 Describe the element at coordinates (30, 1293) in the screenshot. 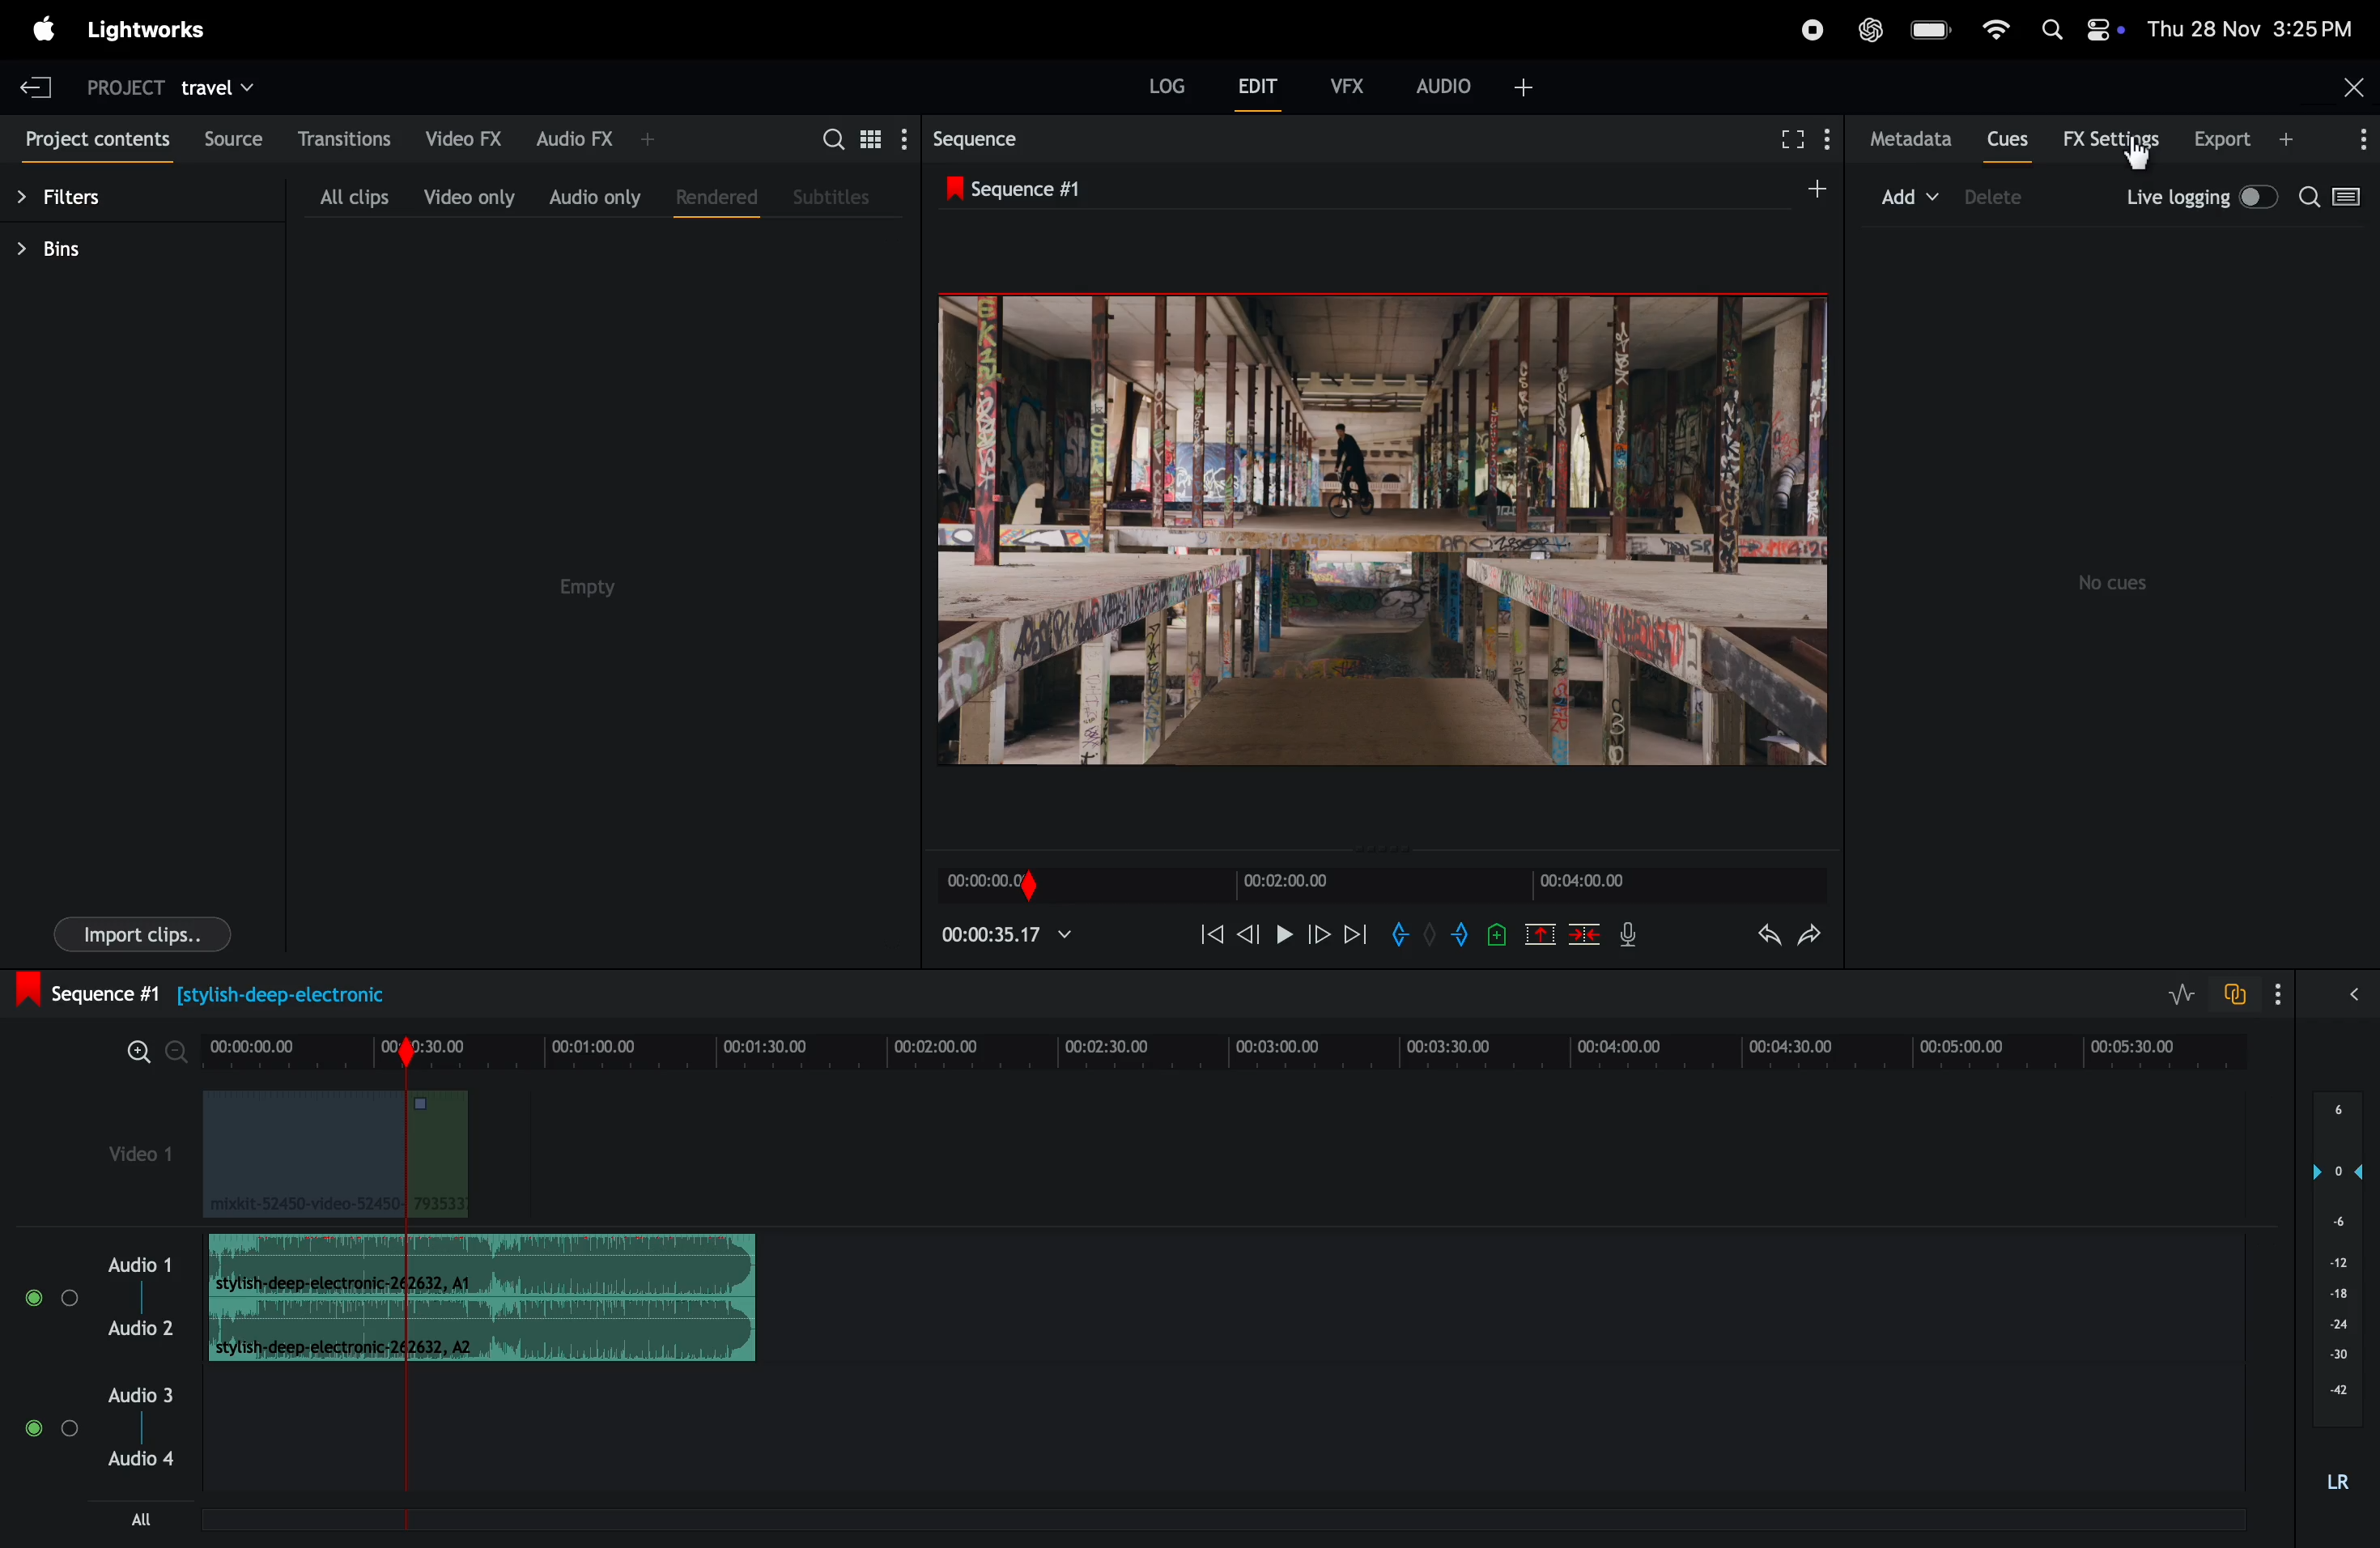

I see `mute/unmute track` at that location.